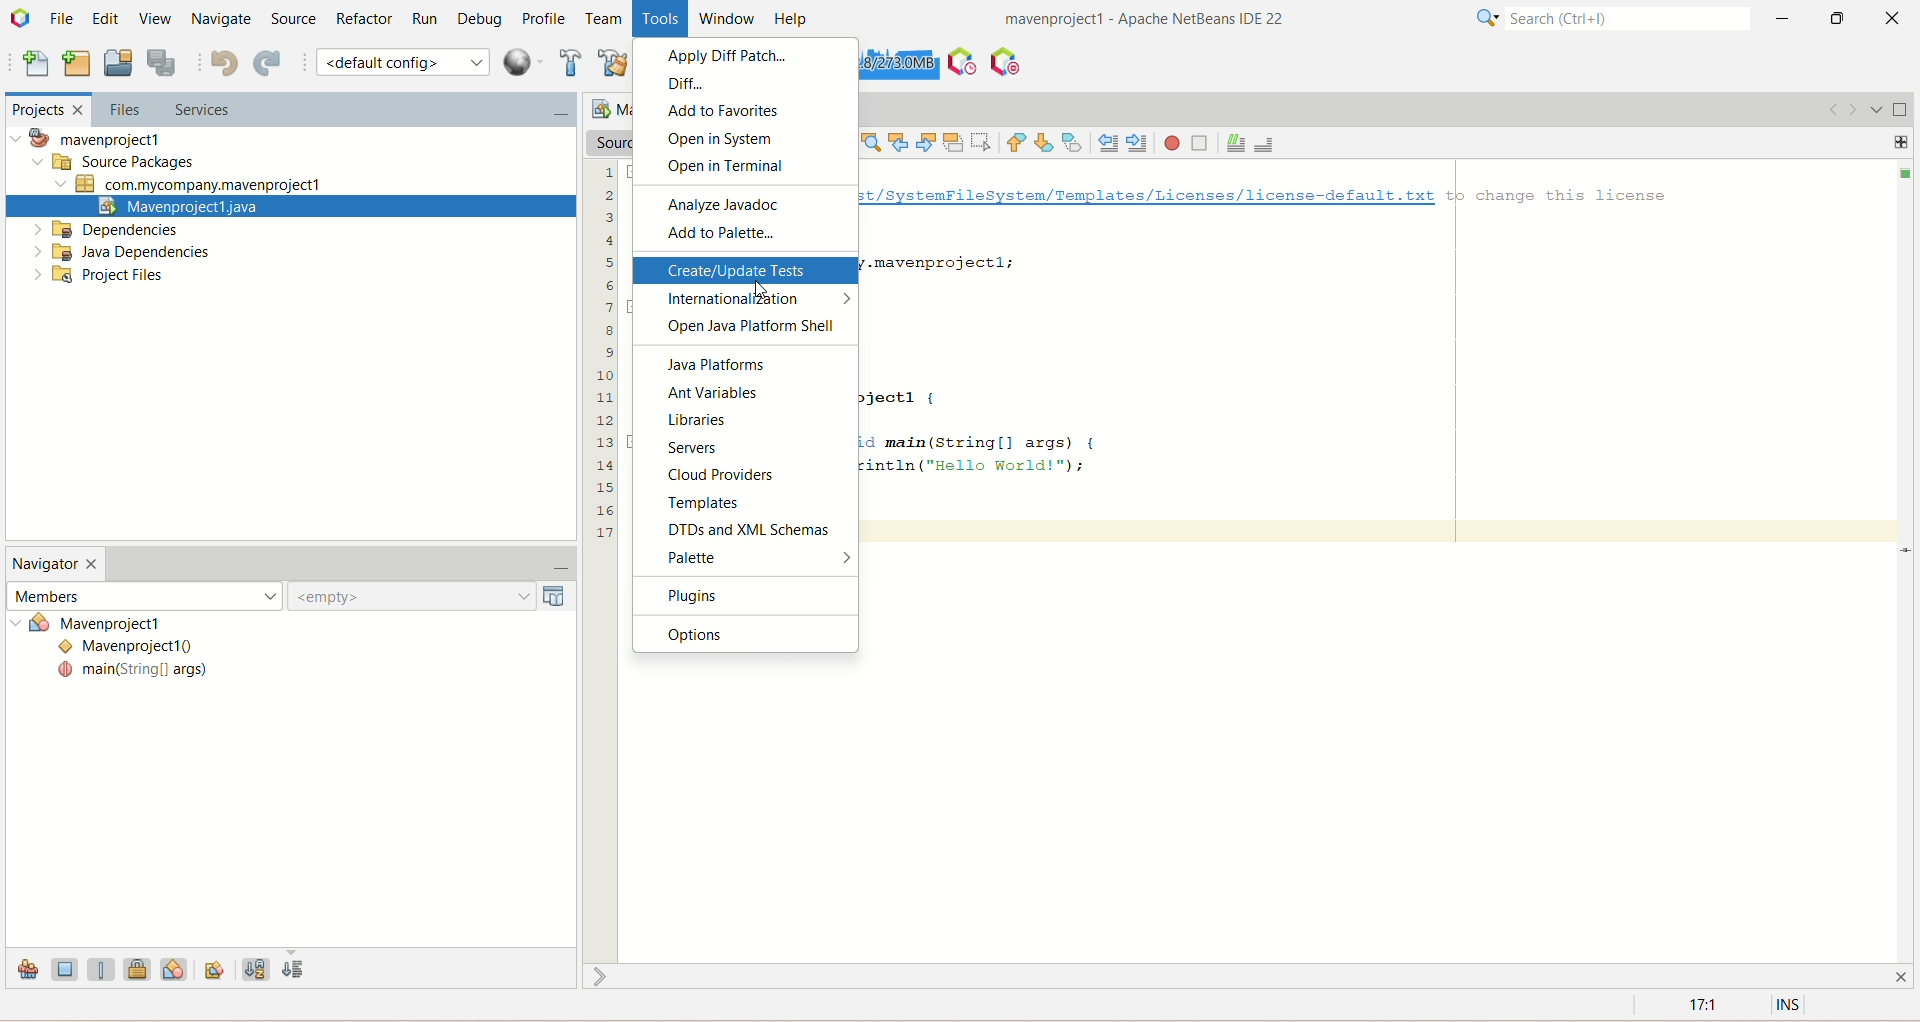  I want to click on cloud providers, so click(747, 475).